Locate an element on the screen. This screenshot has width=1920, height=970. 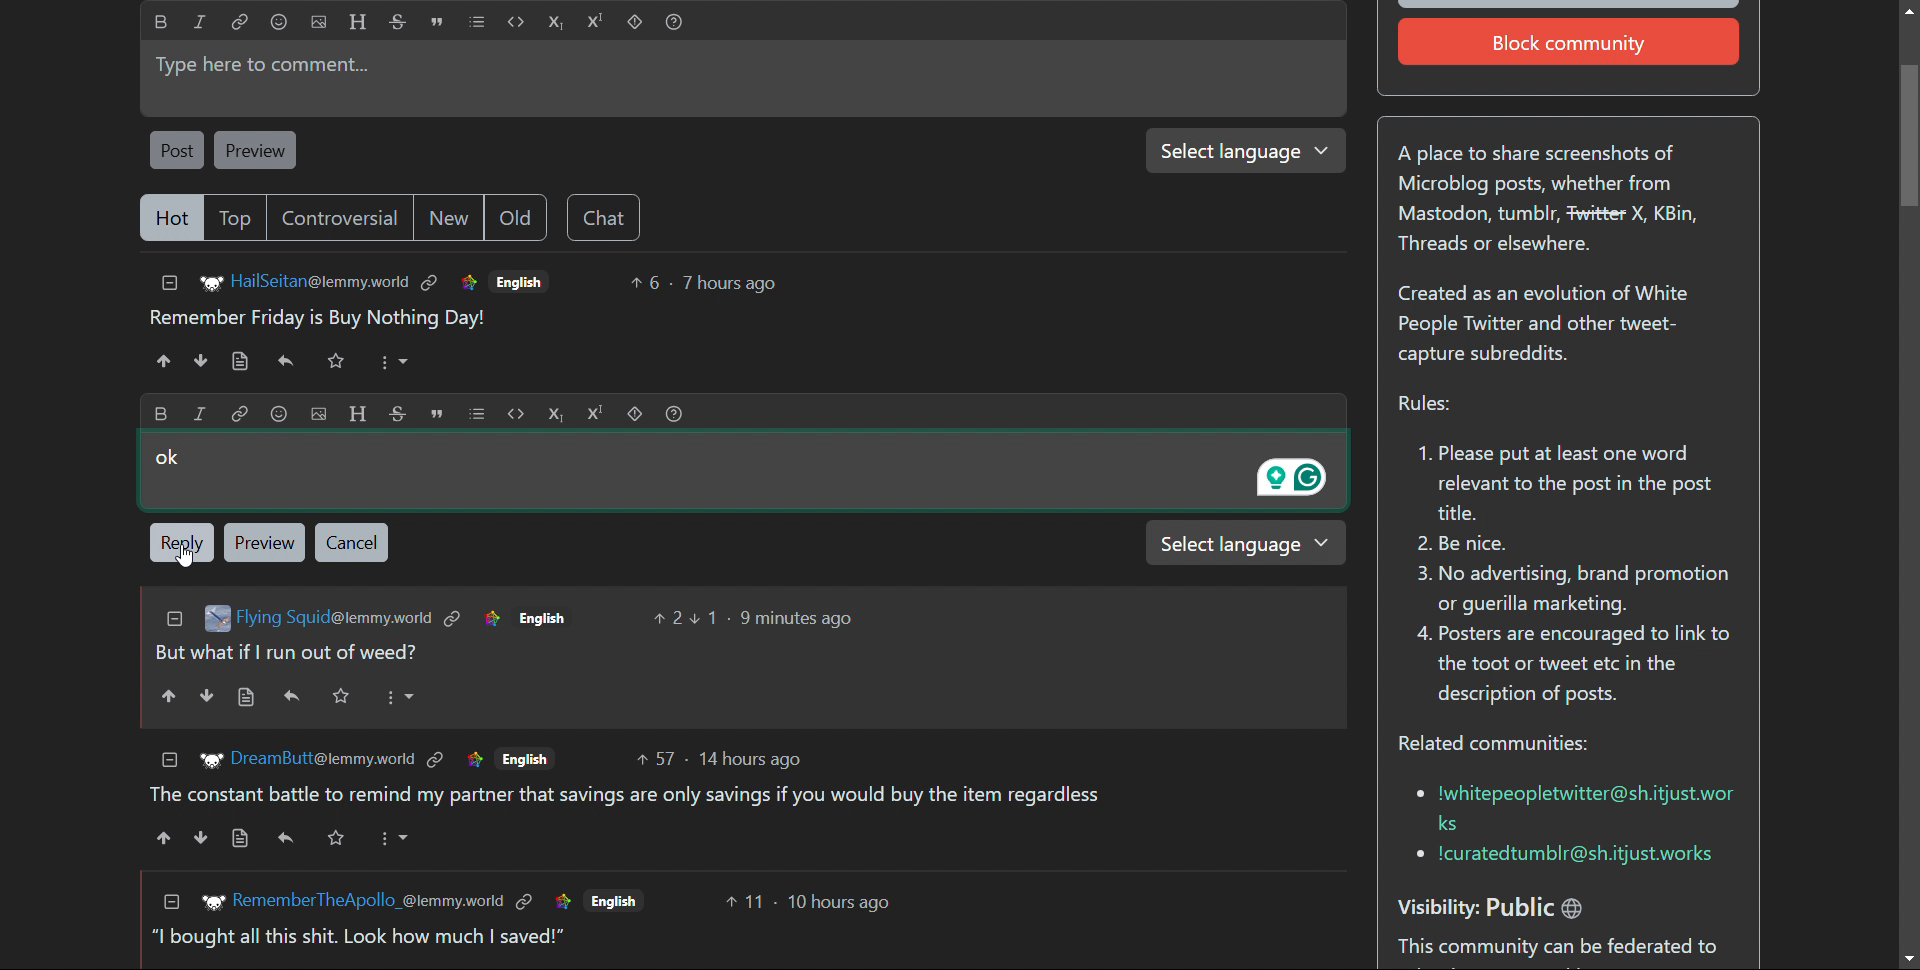
emoji is located at coordinates (283, 413).